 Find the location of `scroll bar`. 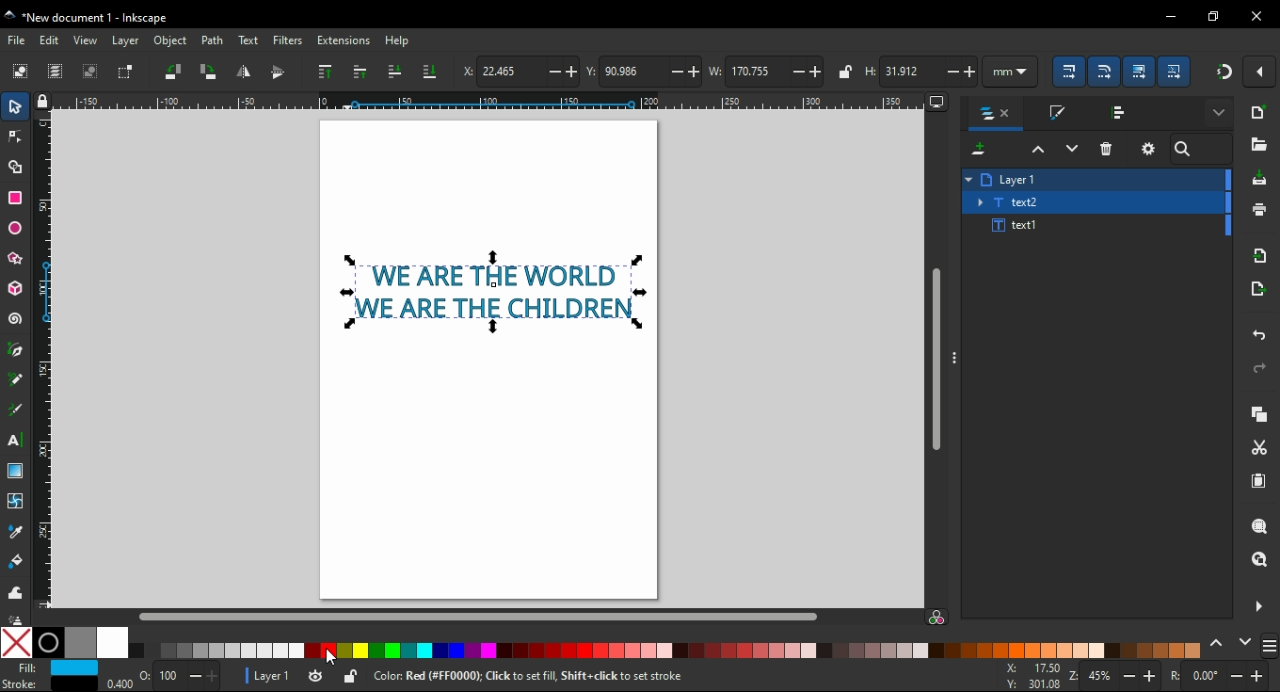

scroll bar is located at coordinates (476, 616).